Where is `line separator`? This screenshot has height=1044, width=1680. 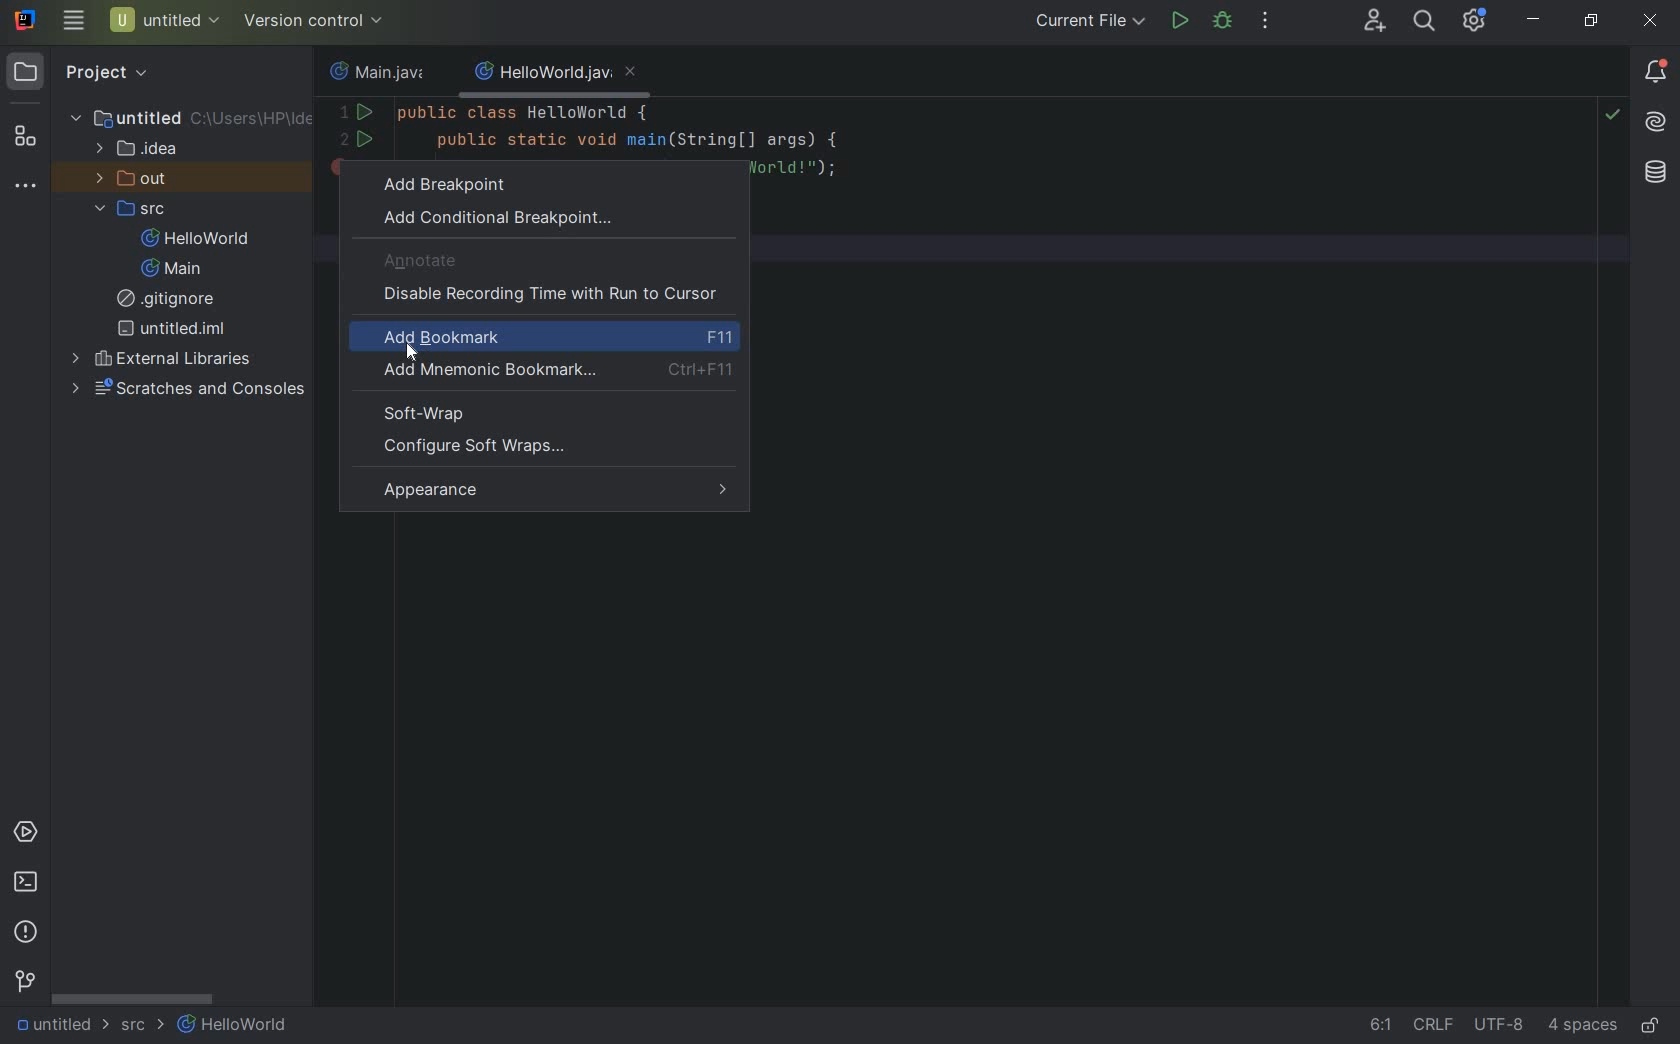 line separator is located at coordinates (1432, 1027).